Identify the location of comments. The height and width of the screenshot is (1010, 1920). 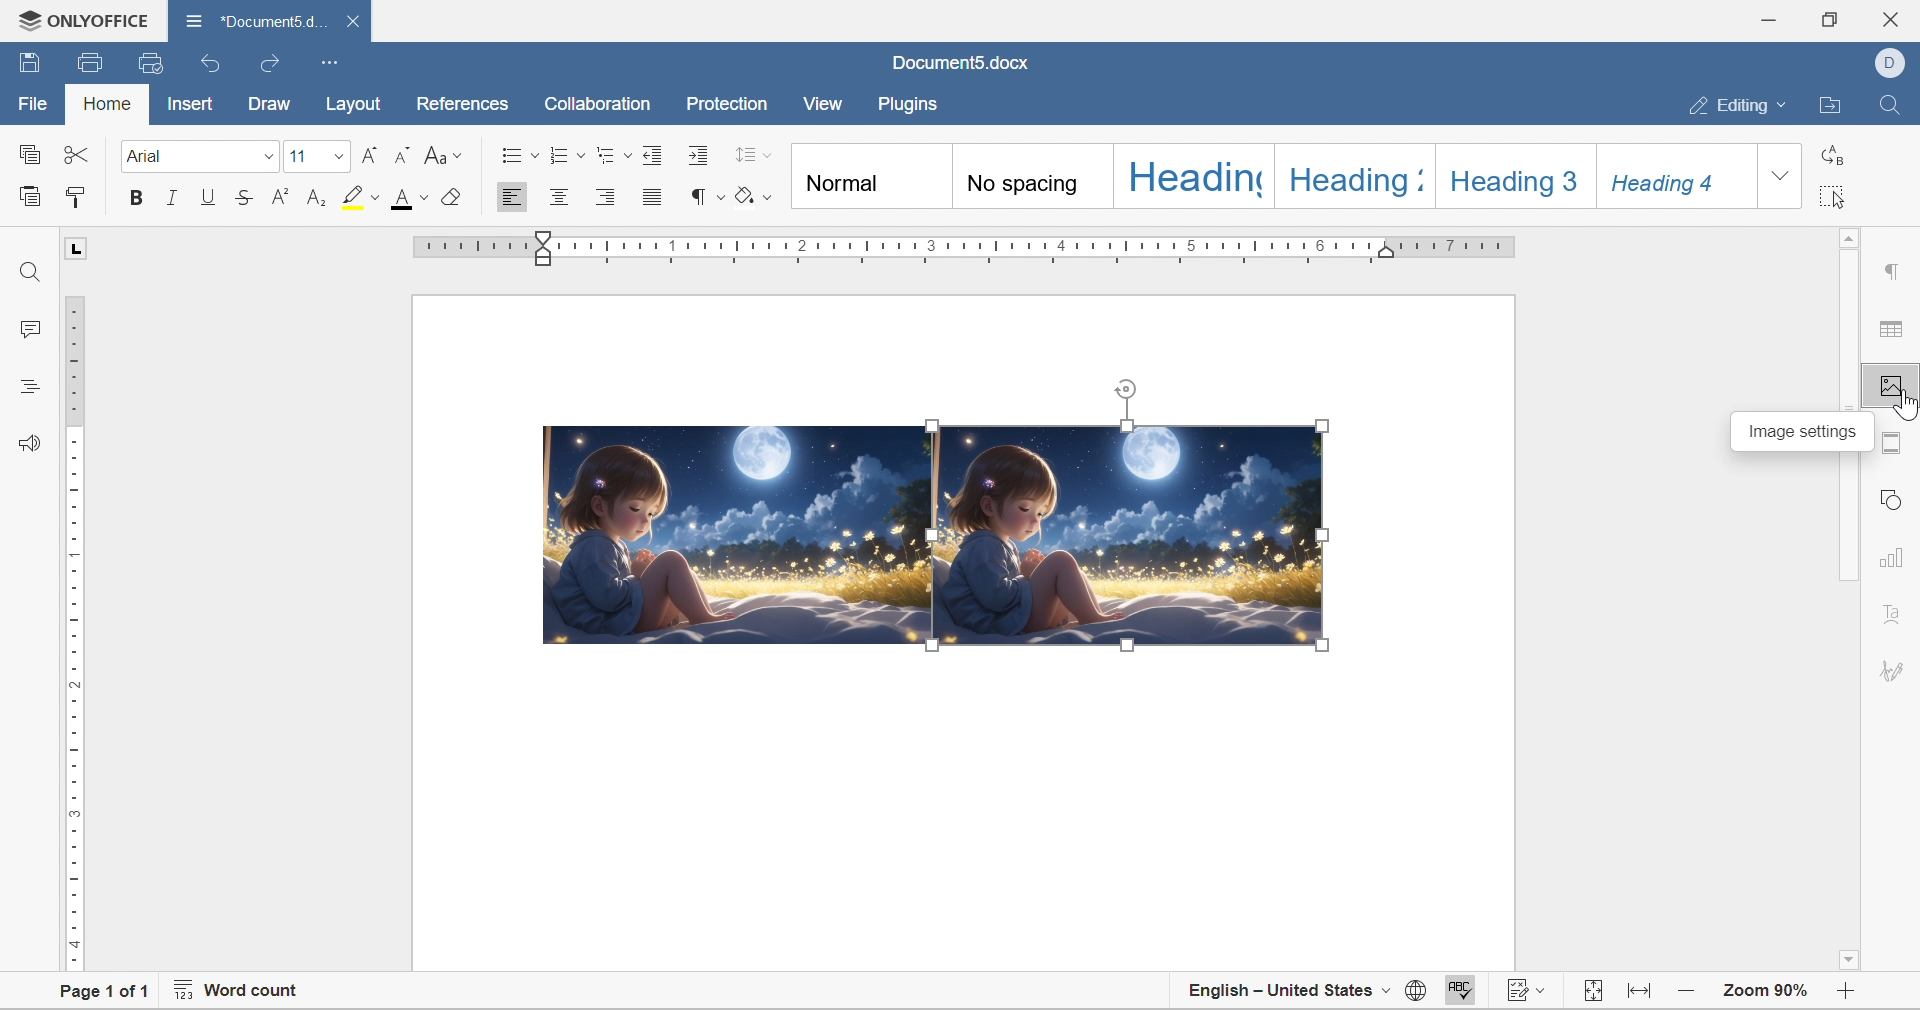
(30, 328).